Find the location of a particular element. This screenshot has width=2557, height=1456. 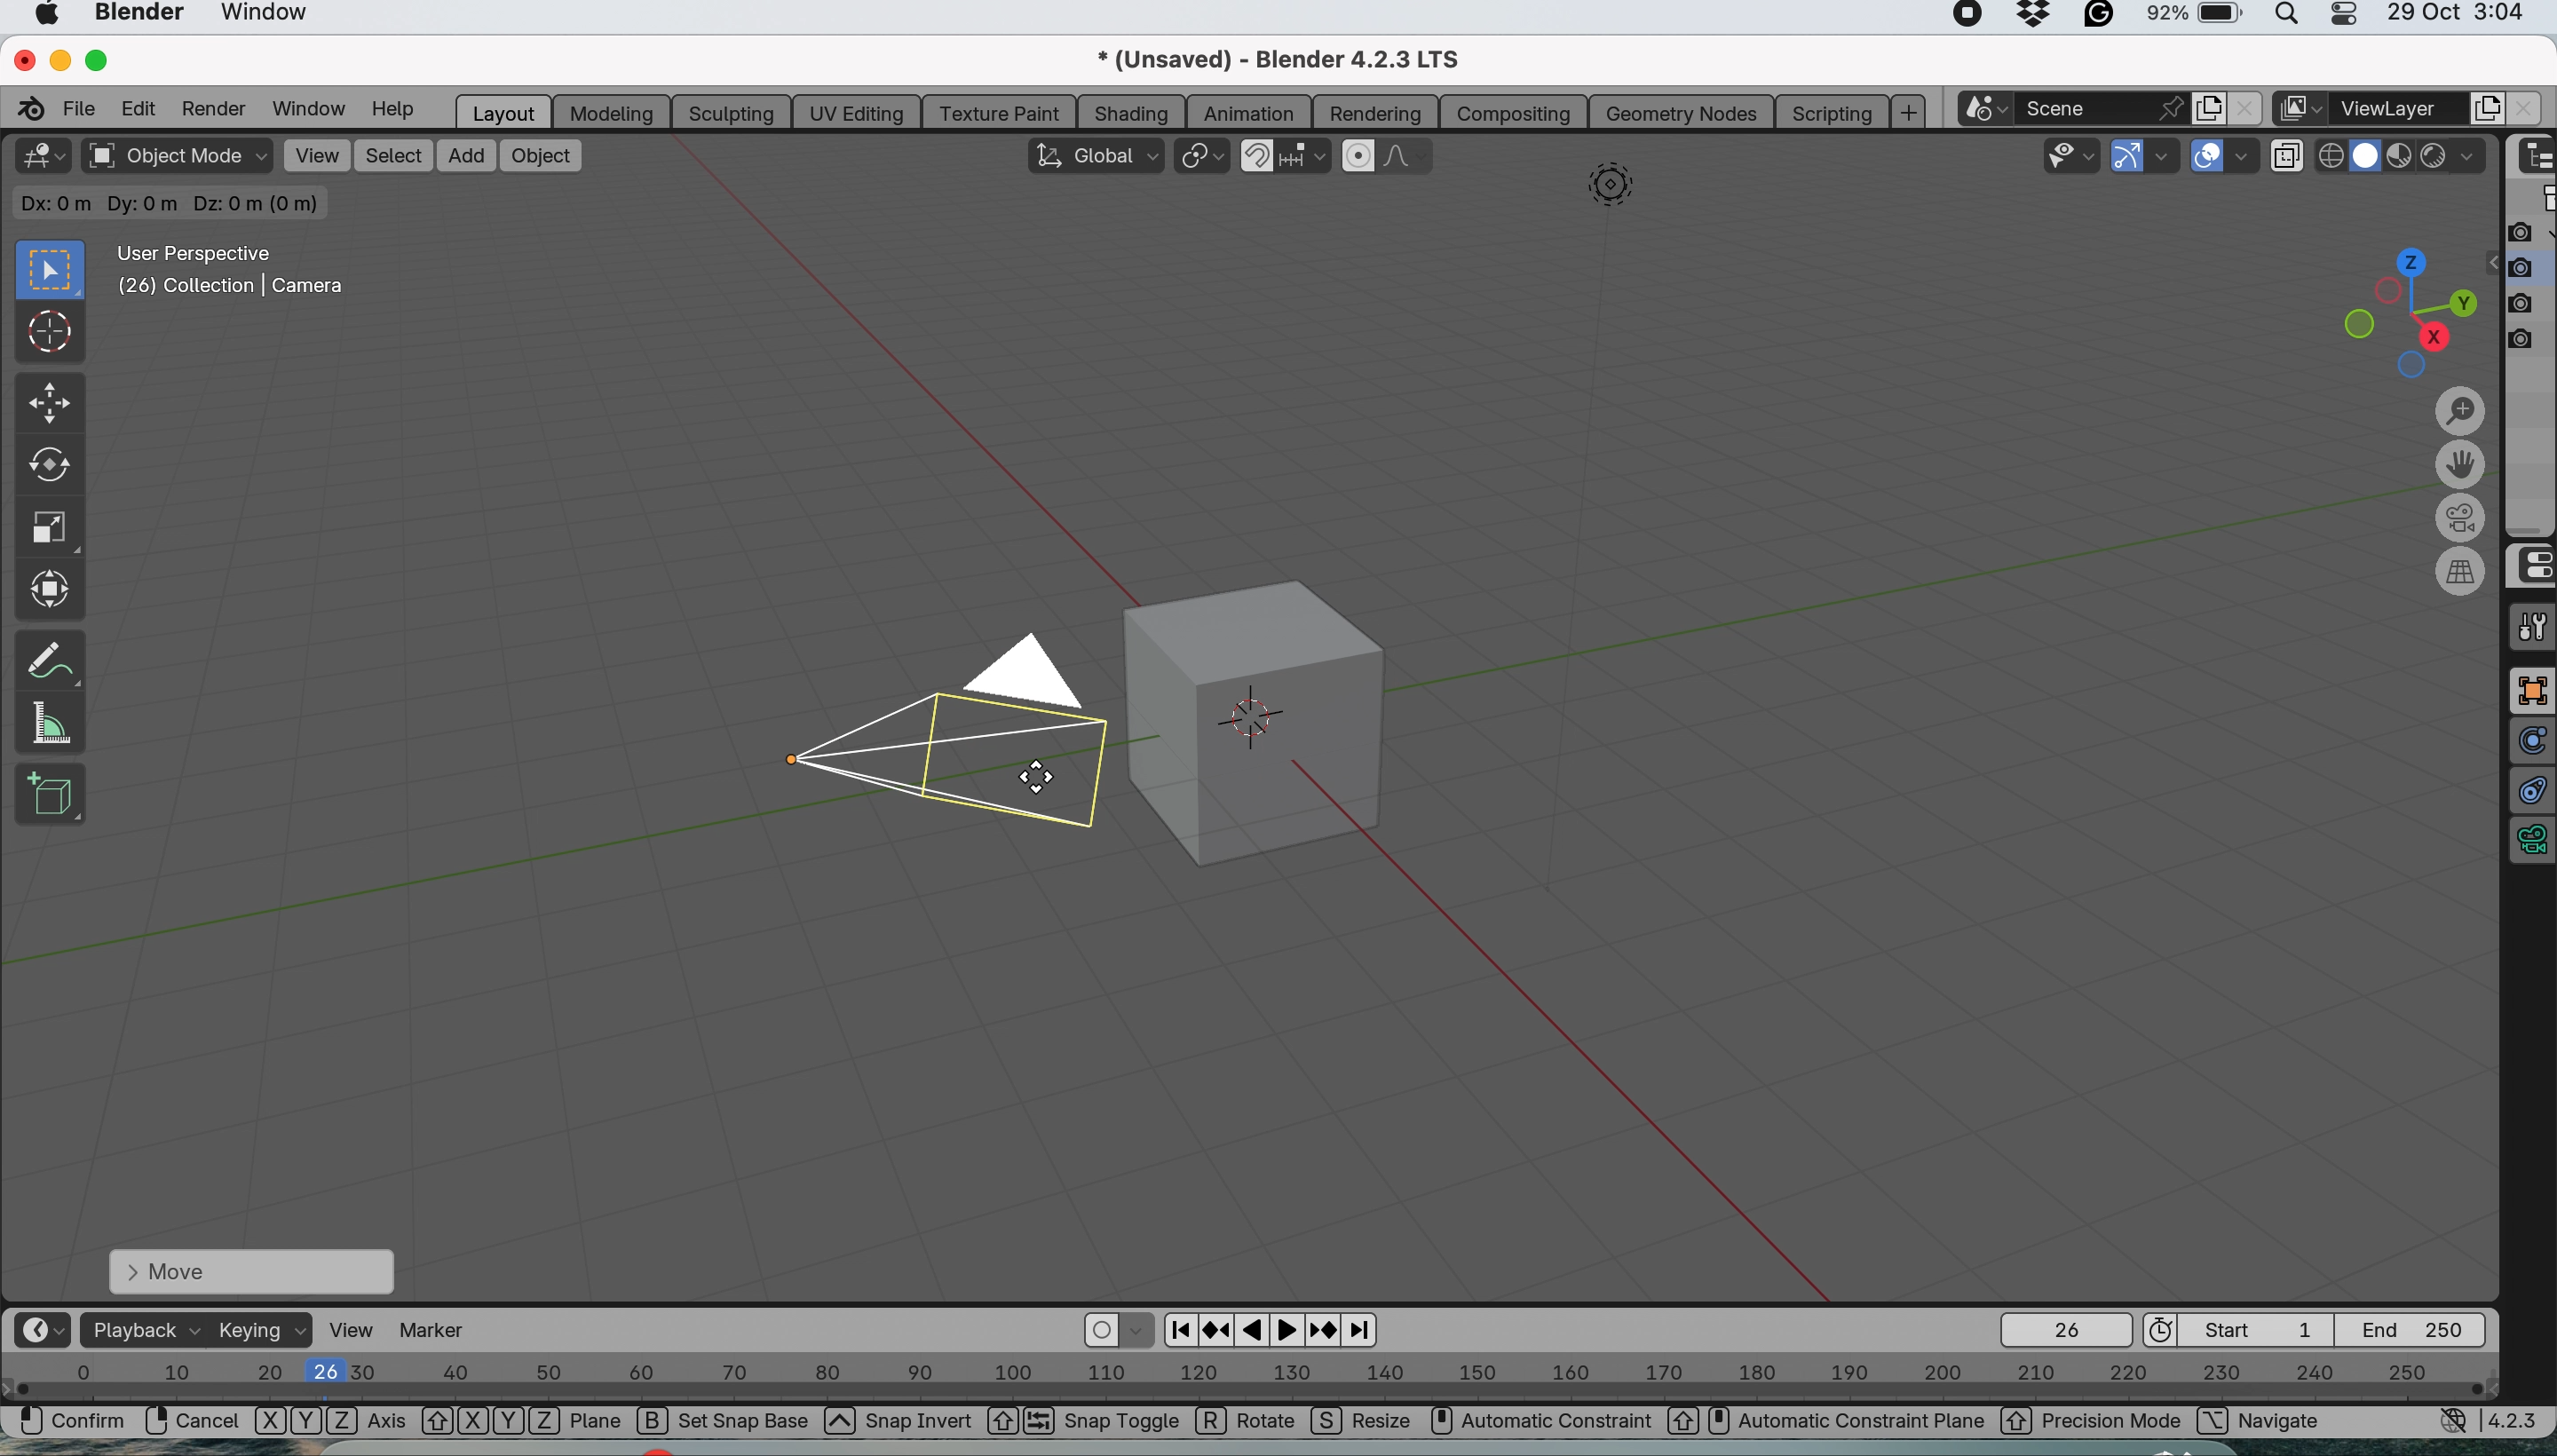

Navigate is located at coordinates (2283, 1422).